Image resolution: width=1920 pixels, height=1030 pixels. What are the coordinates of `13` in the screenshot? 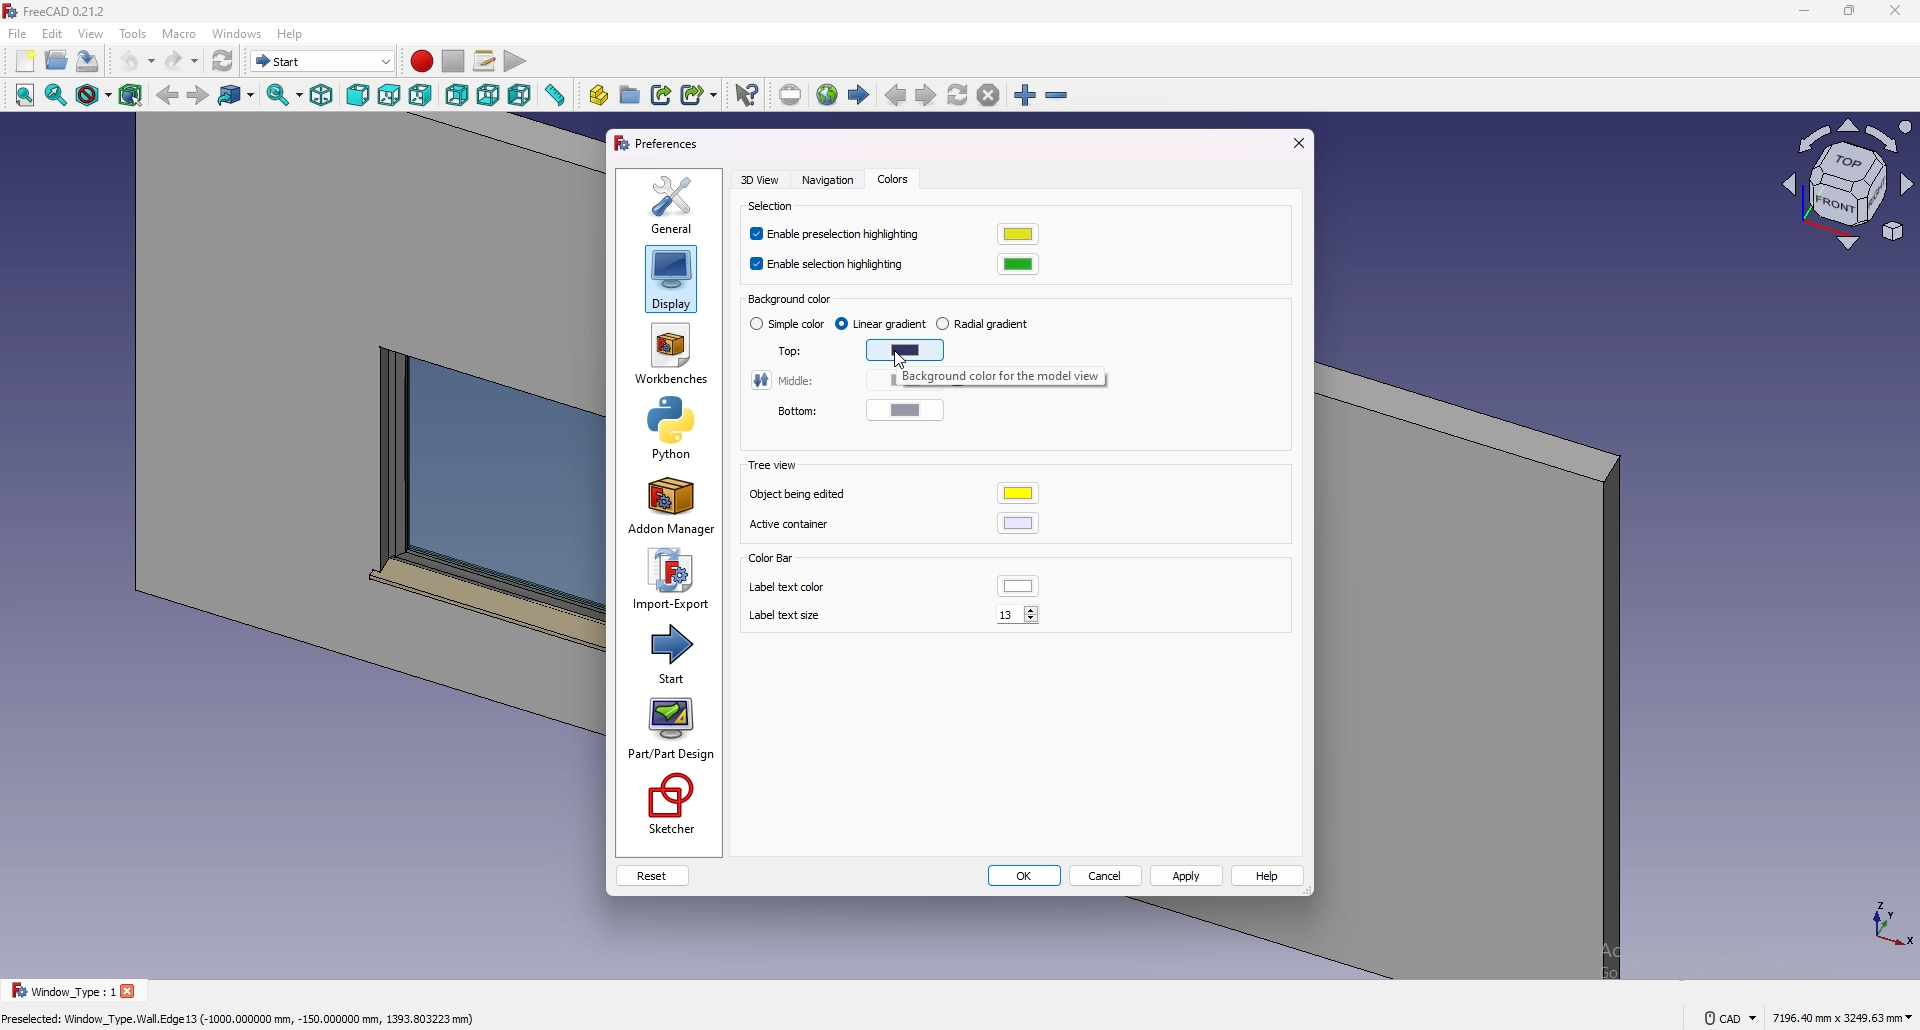 It's located at (1020, 614).